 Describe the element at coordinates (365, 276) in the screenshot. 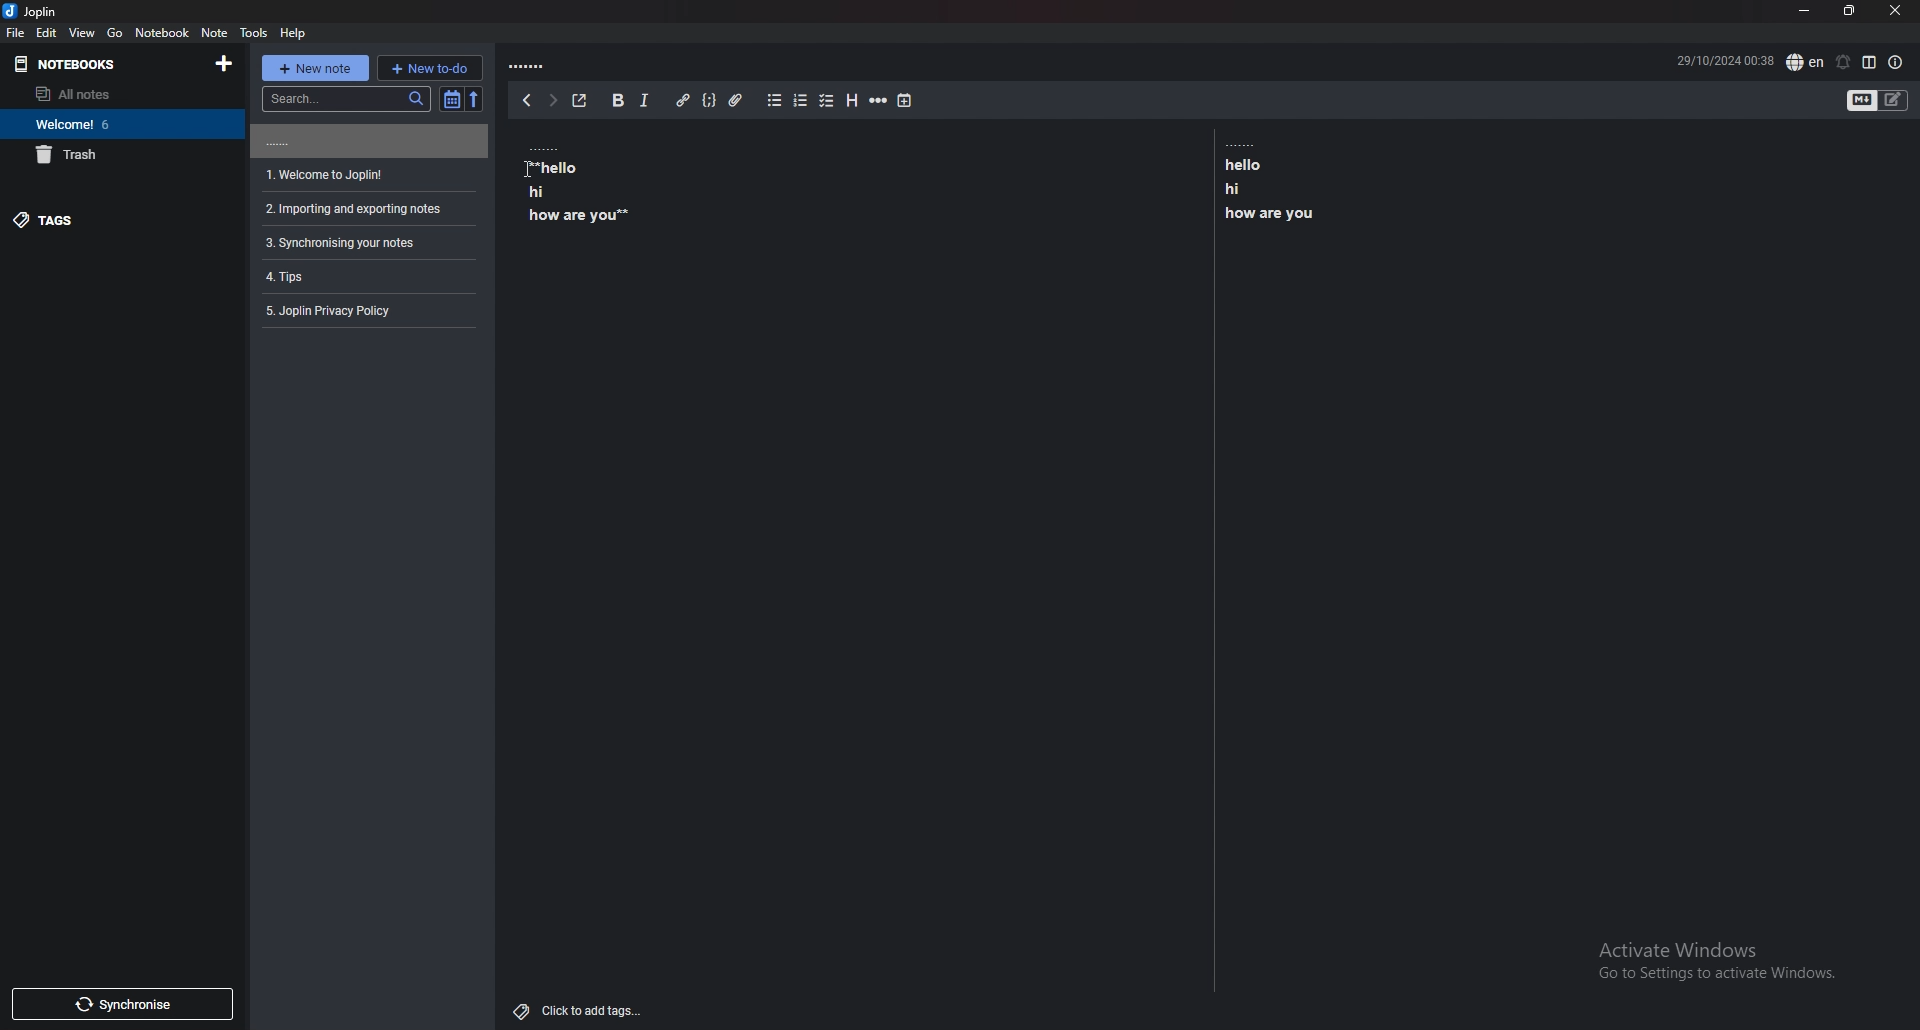

I see `note` at that location.